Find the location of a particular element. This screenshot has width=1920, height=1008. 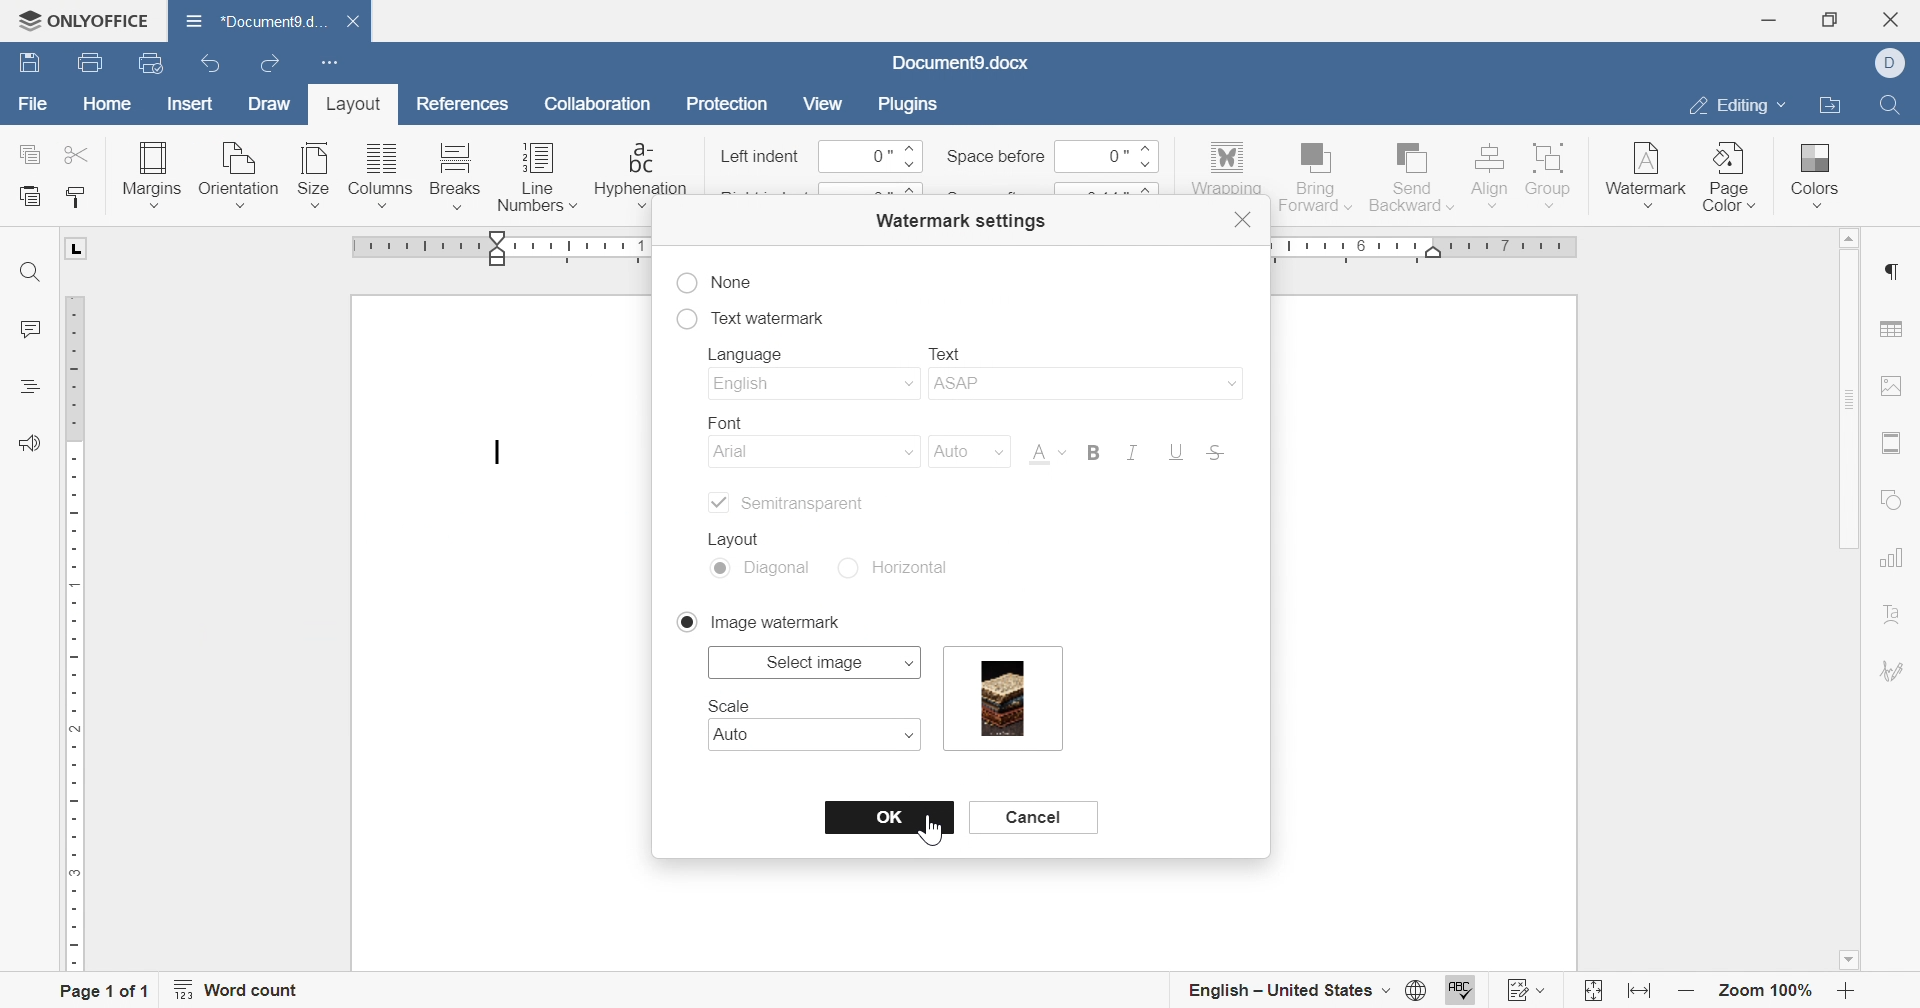

set document language is located at coordinates (1423, 990).